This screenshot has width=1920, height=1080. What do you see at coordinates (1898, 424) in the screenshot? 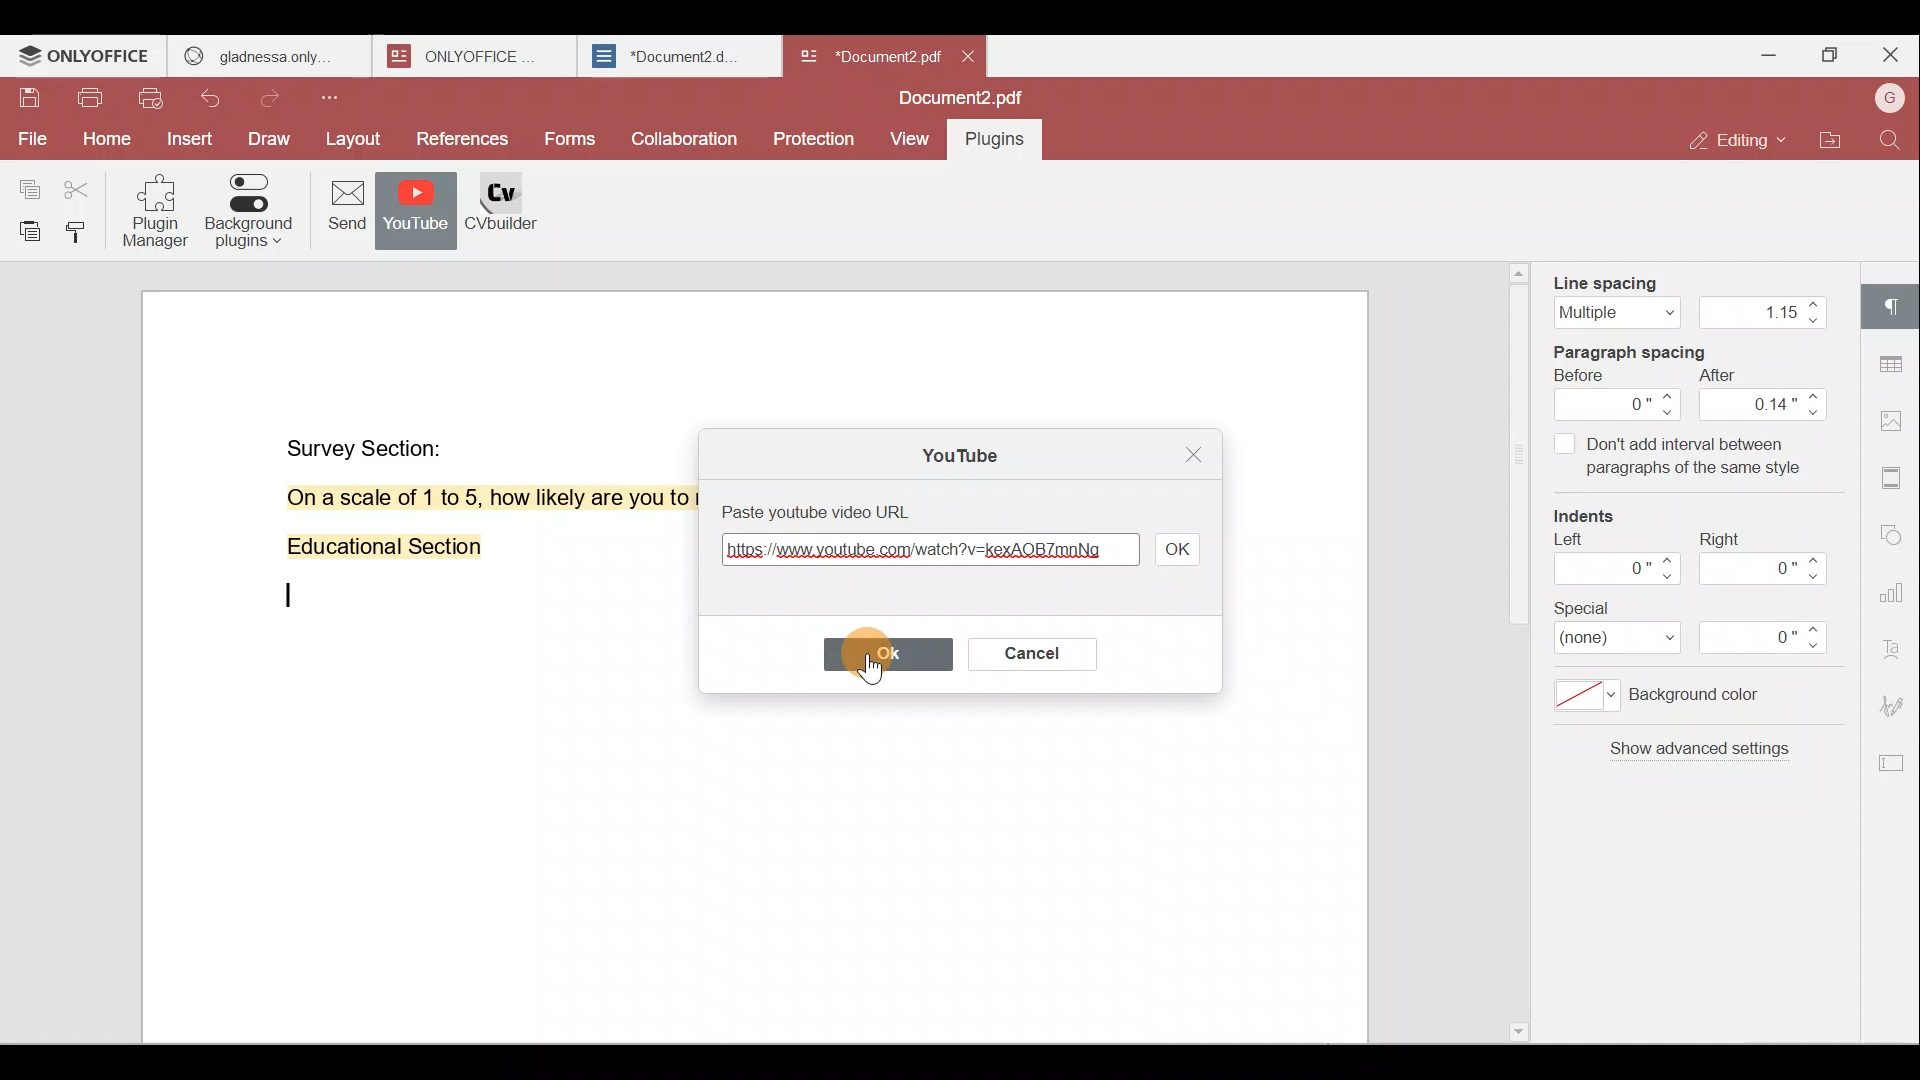
I see `Image settings` at bounding box center [1898, 424].